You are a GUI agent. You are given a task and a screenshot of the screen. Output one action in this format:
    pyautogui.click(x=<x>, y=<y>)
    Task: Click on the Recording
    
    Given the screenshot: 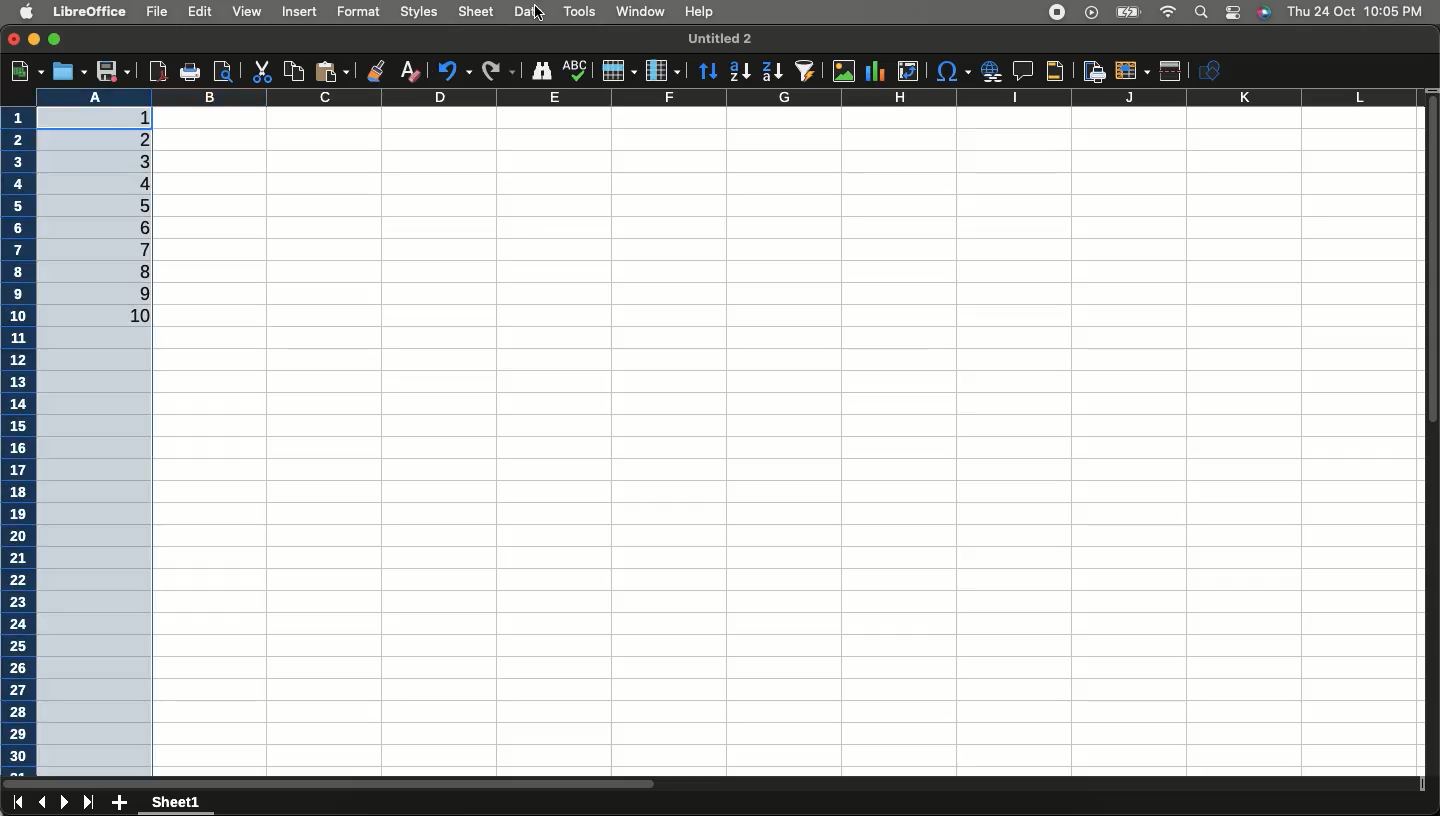 What is the action you would take?
    pyautogui.click(x=1058, y=13)
    